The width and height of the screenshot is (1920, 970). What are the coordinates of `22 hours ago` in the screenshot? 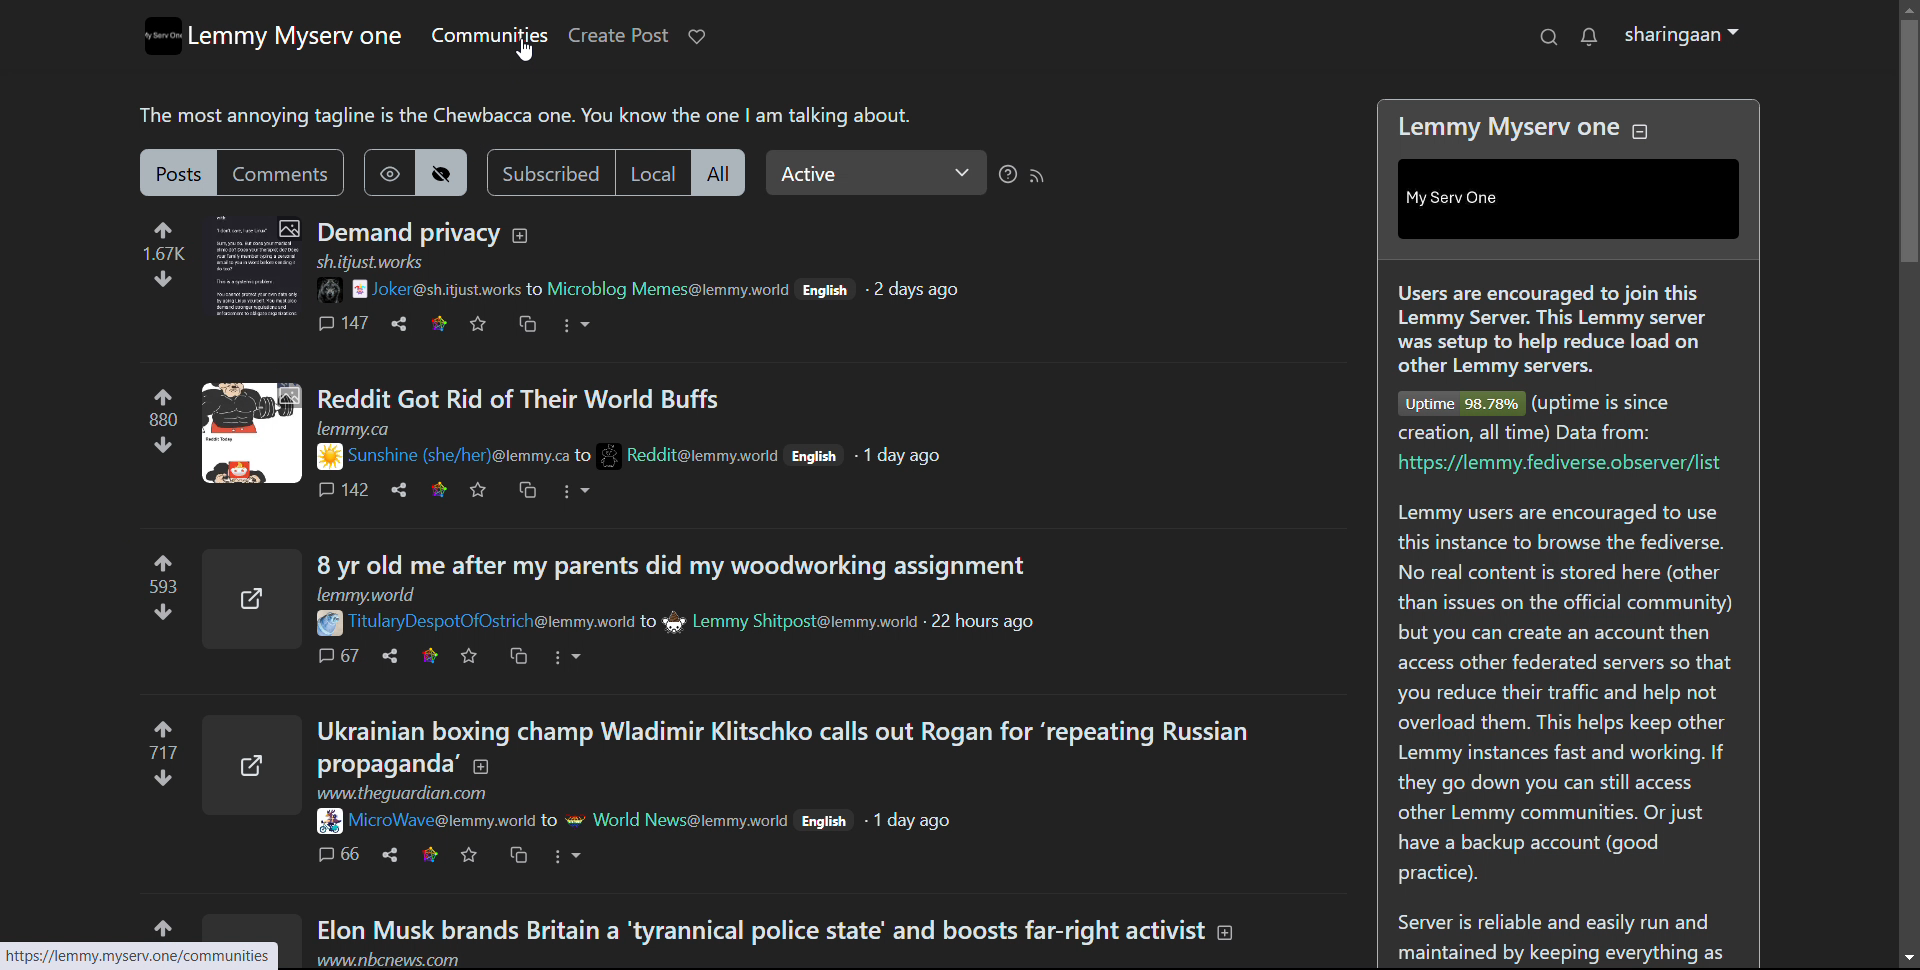 It's located at (985, 624).